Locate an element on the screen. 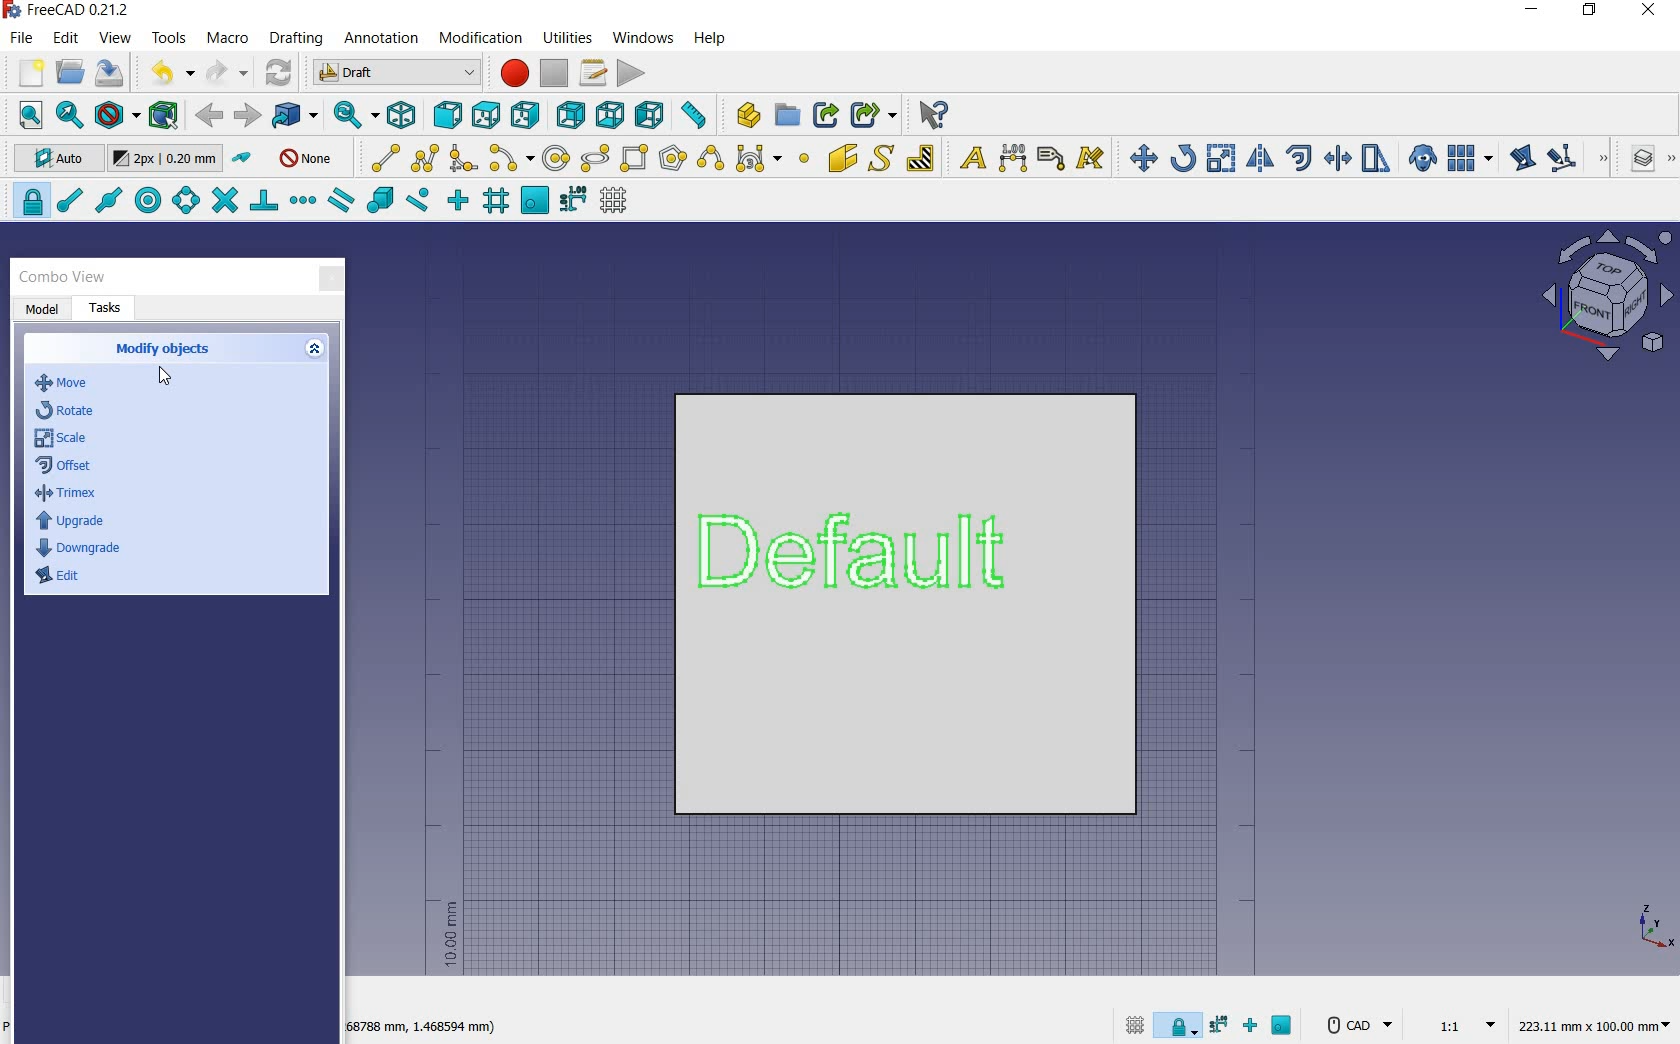 The width and height of the screenshot is (1680, 1044). snap angle is located at coordinates (183, 202).